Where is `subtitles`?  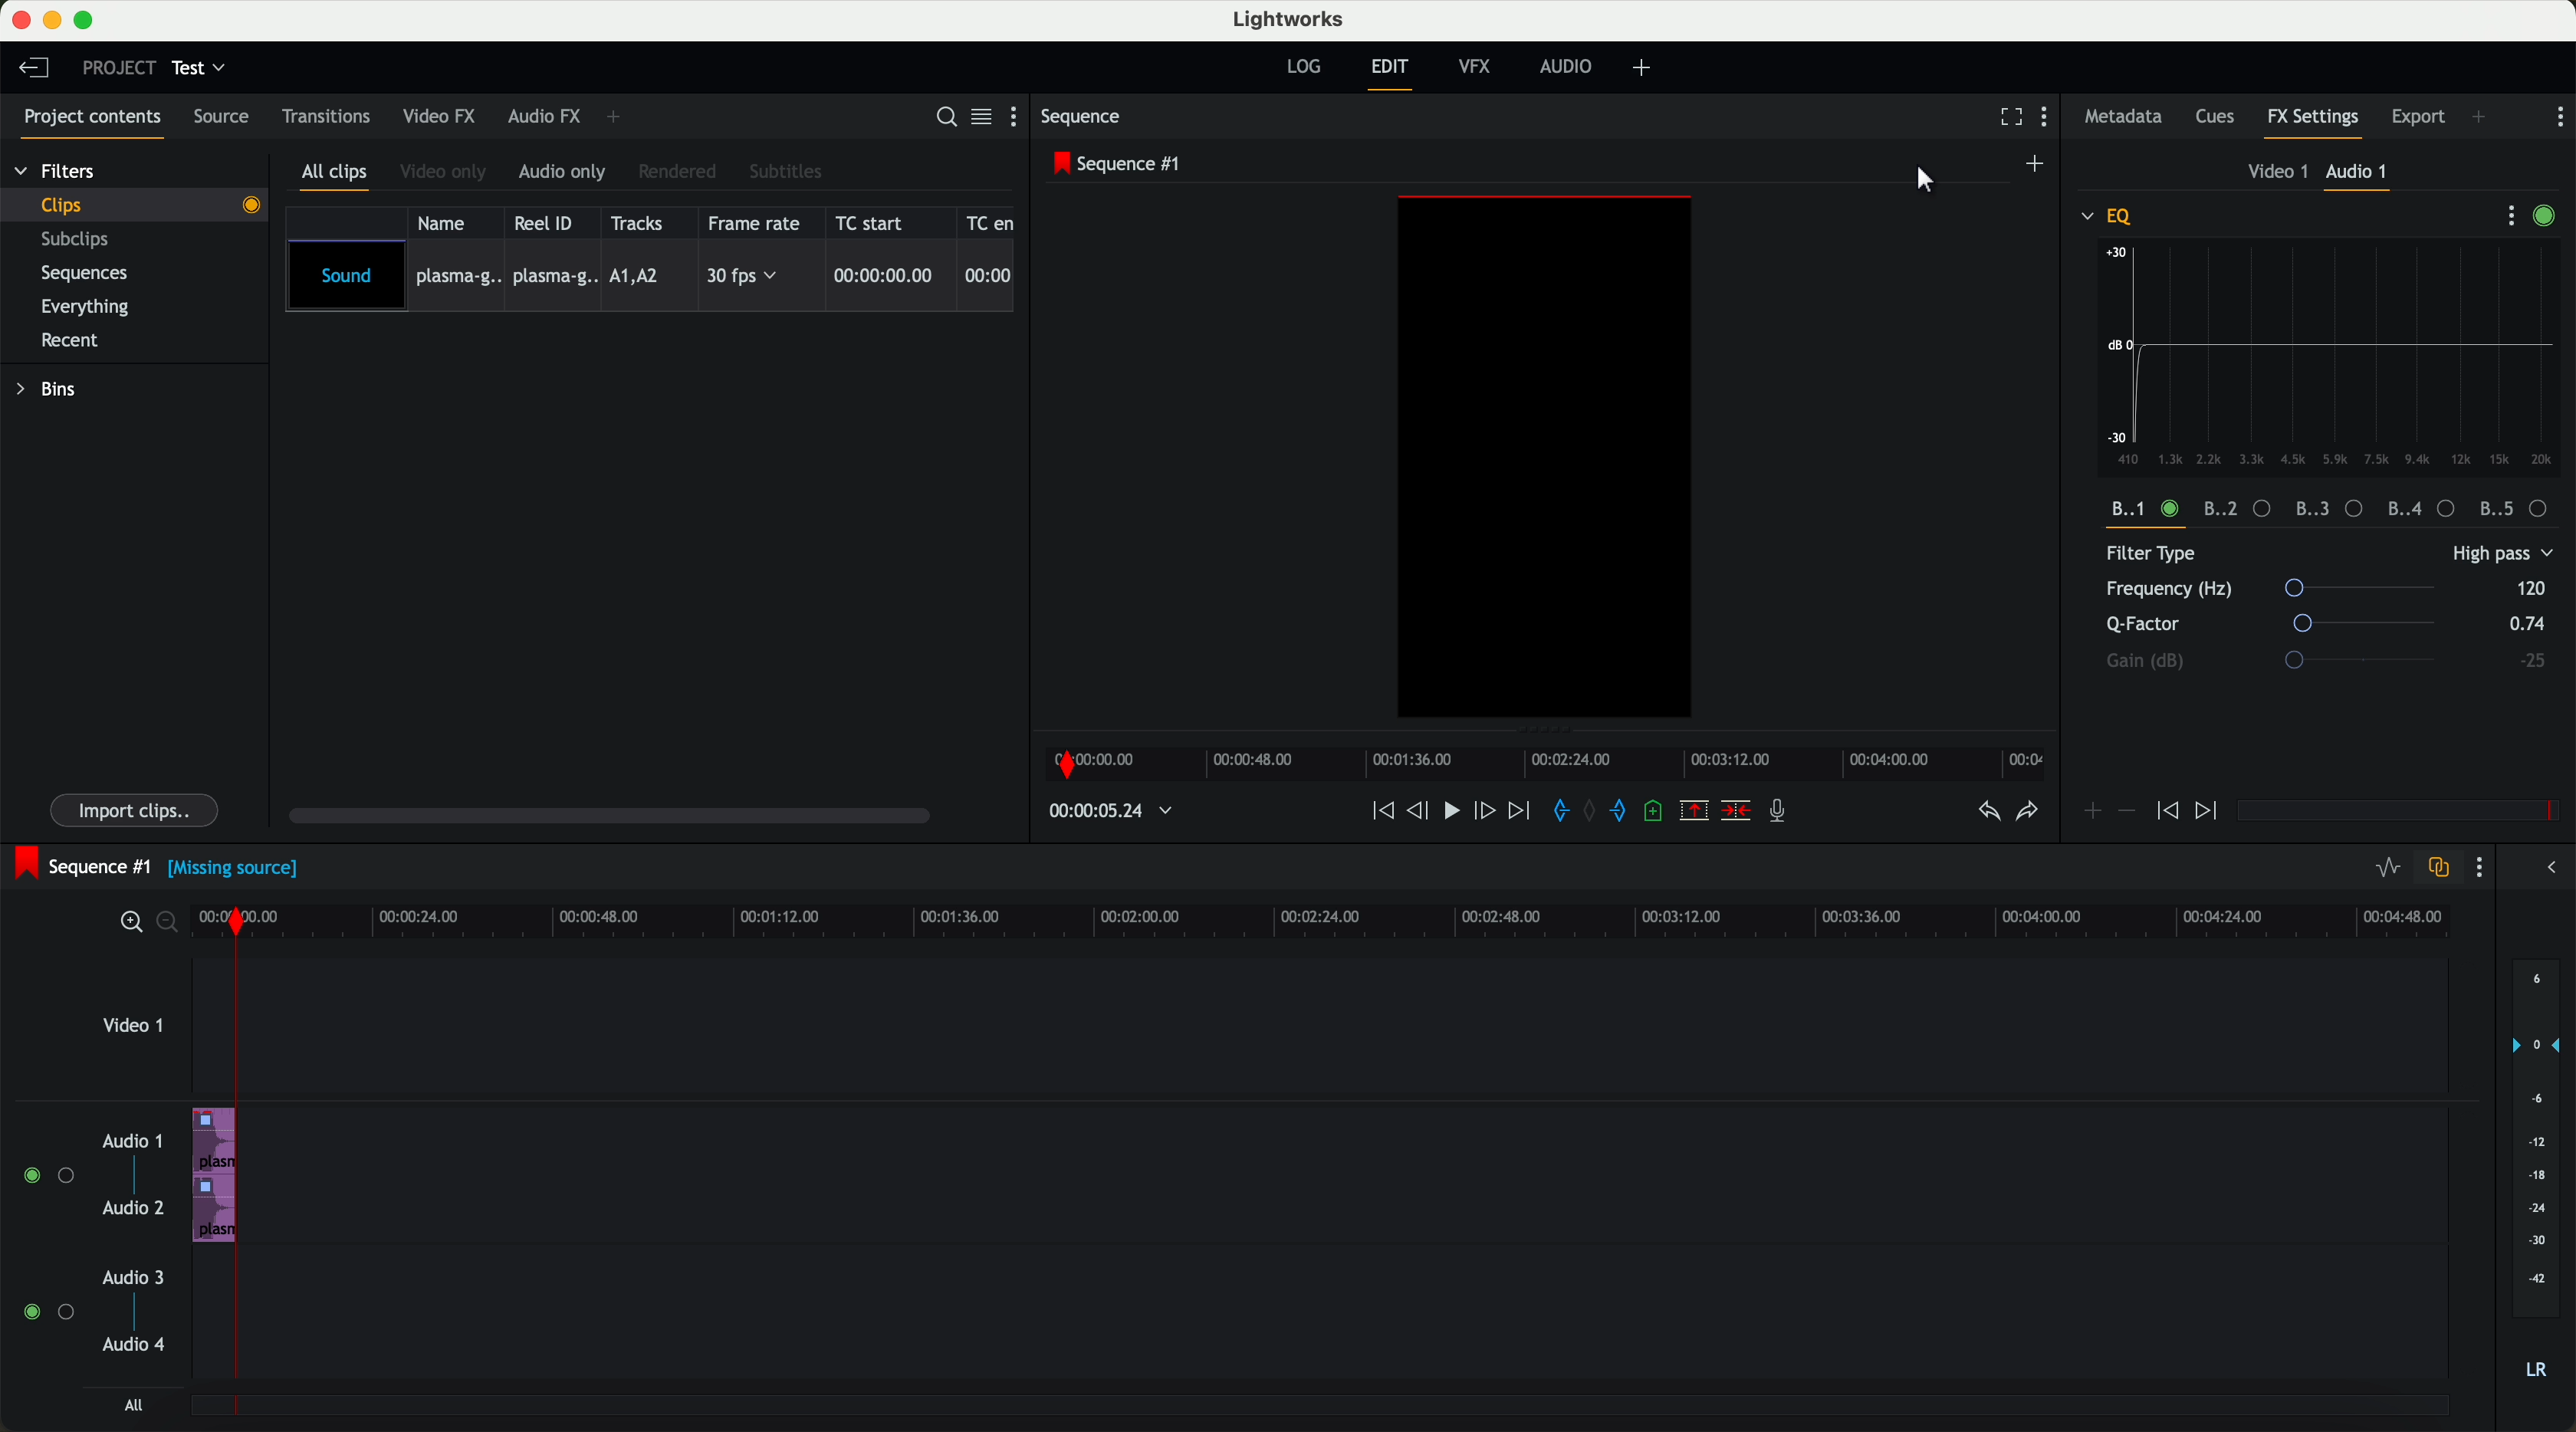
subtitles is located at coordinates (788, 171).